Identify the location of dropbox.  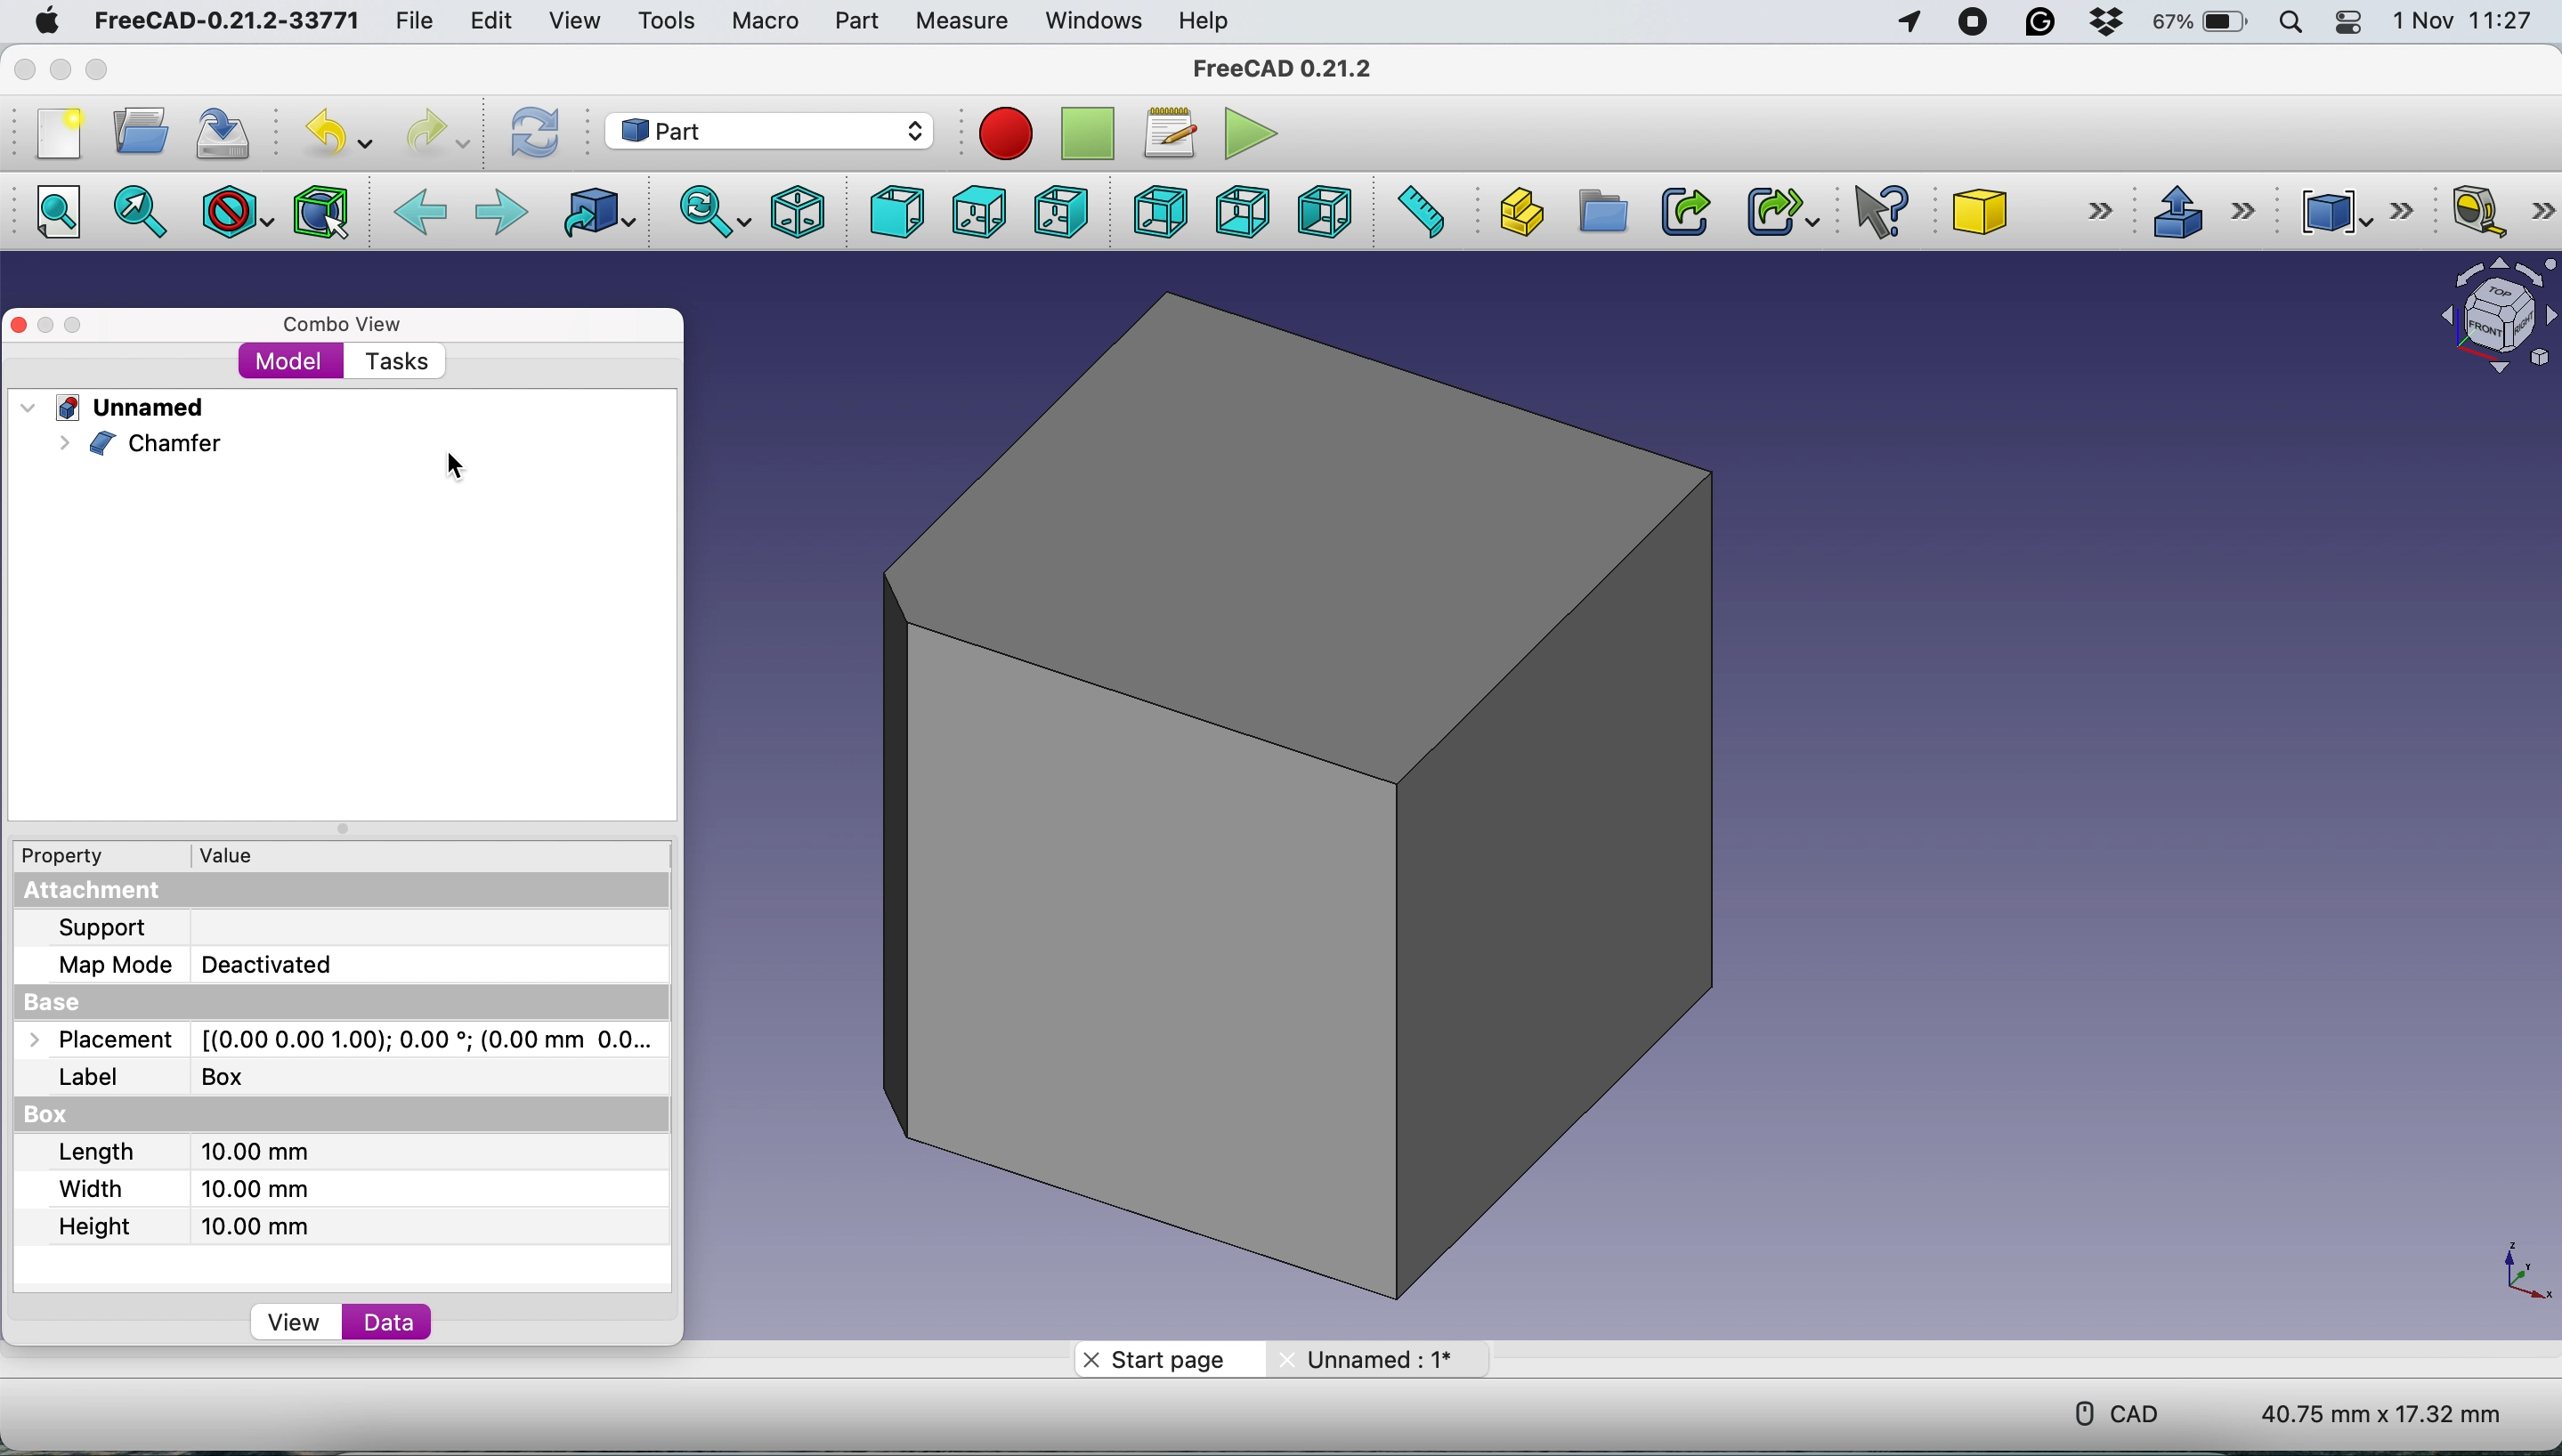
(2114, 22).